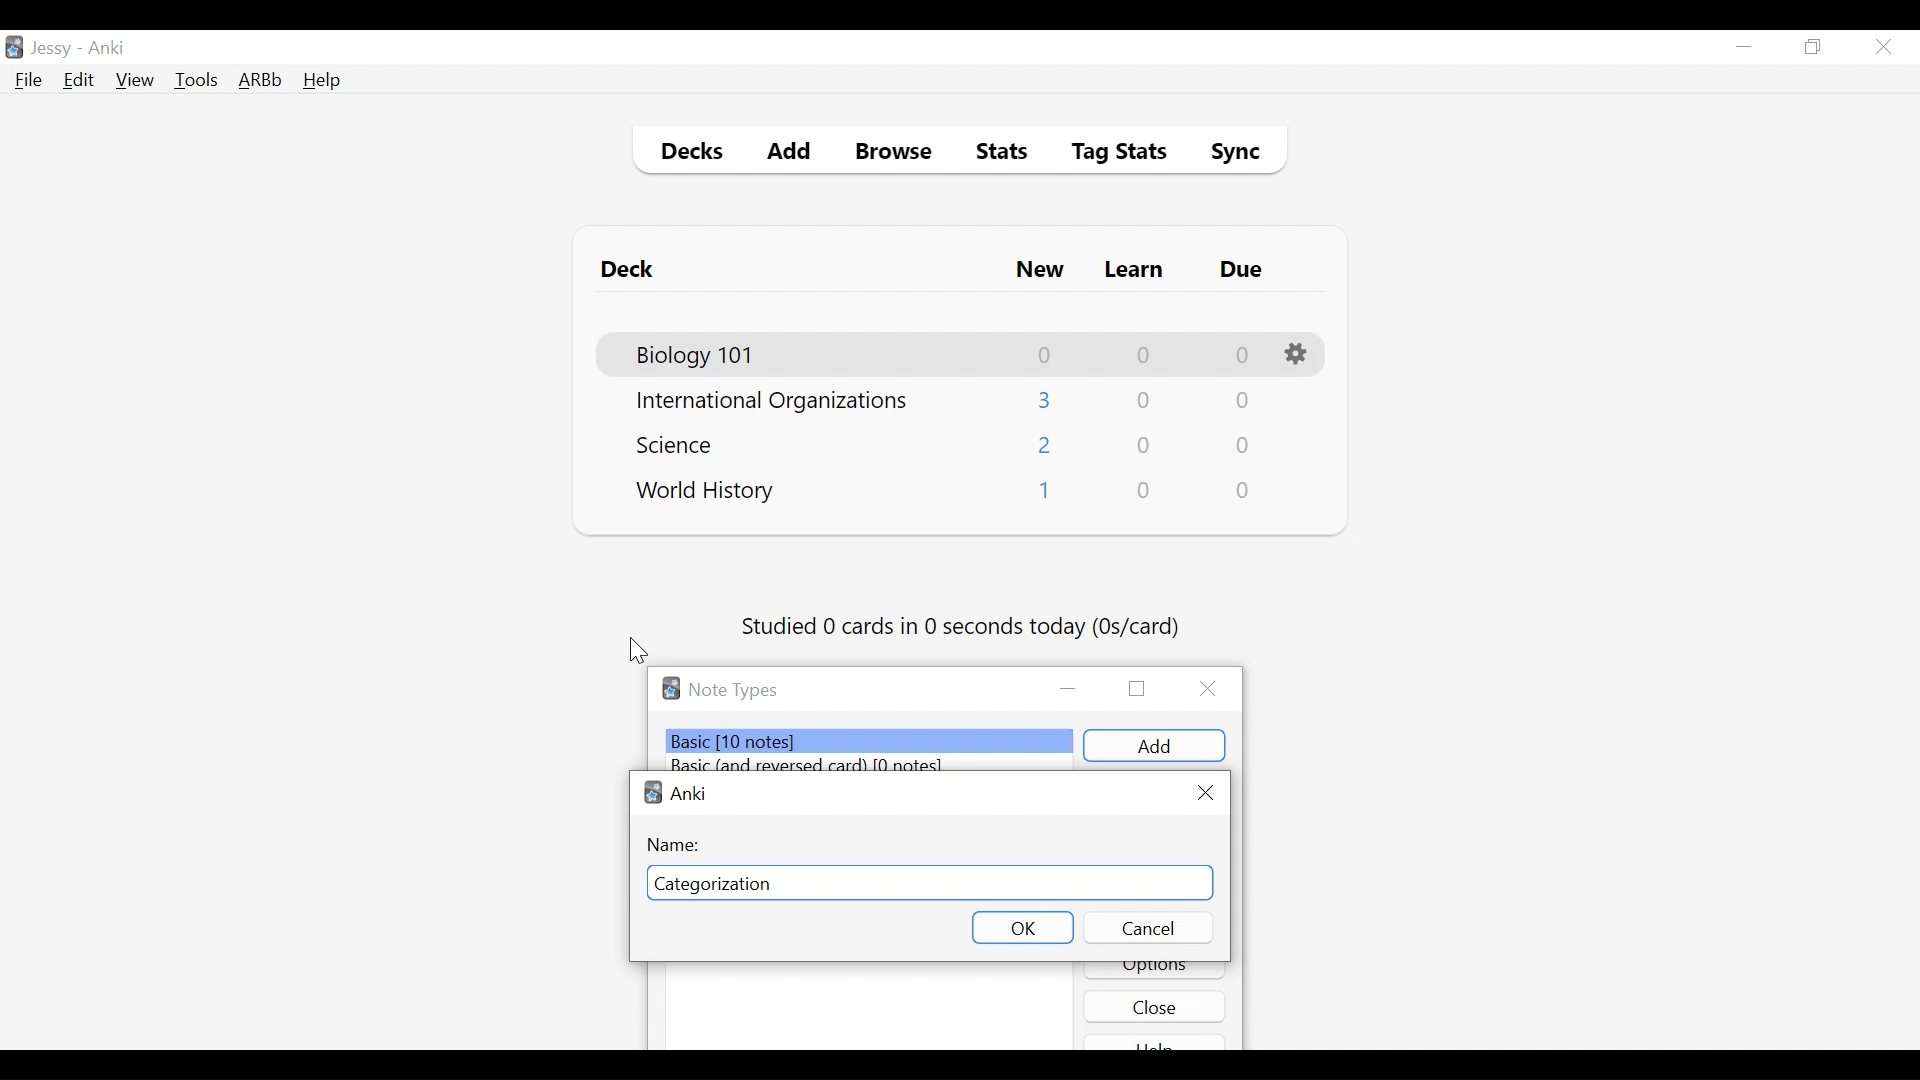  Describe the element at coordinates (1299, 355) in the screenshot. I see `Options` at that location.